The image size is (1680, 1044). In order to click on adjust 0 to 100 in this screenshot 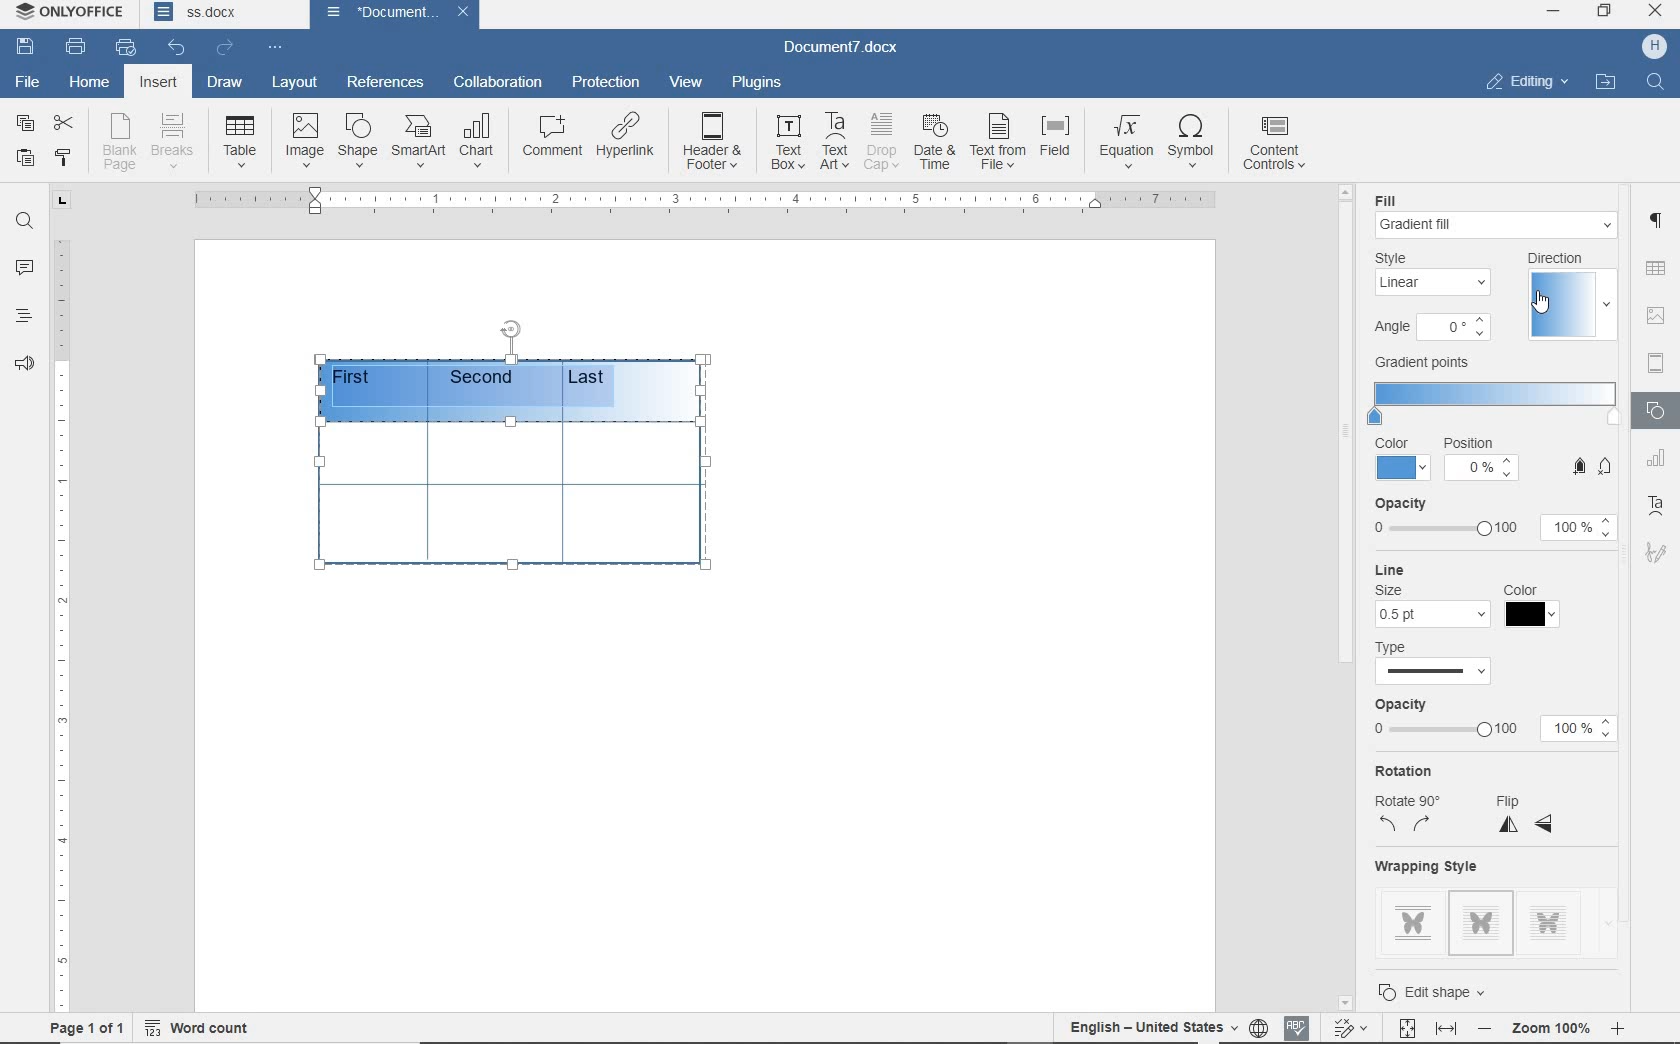, I will do `click(1449, 732)`.